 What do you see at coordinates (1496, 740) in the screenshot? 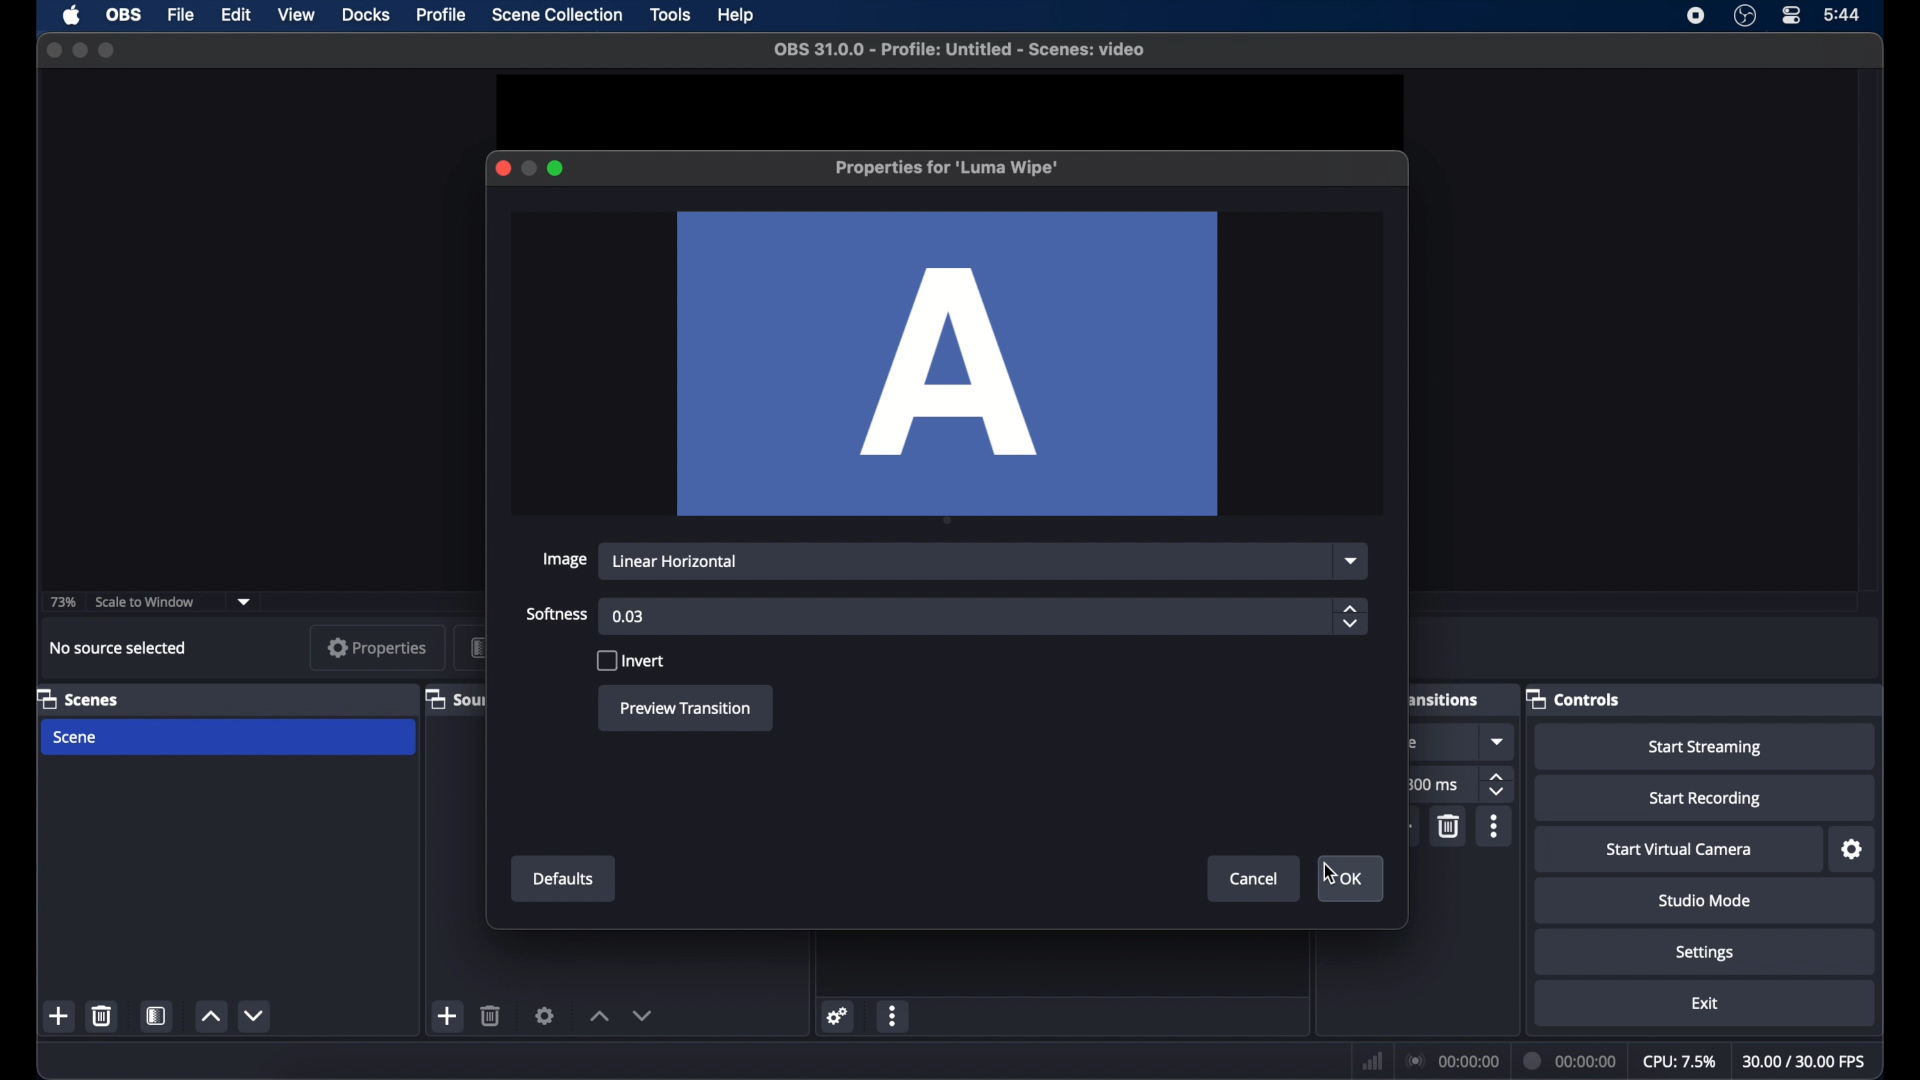
I see `dropdown` at bounding box center [1496, 740].